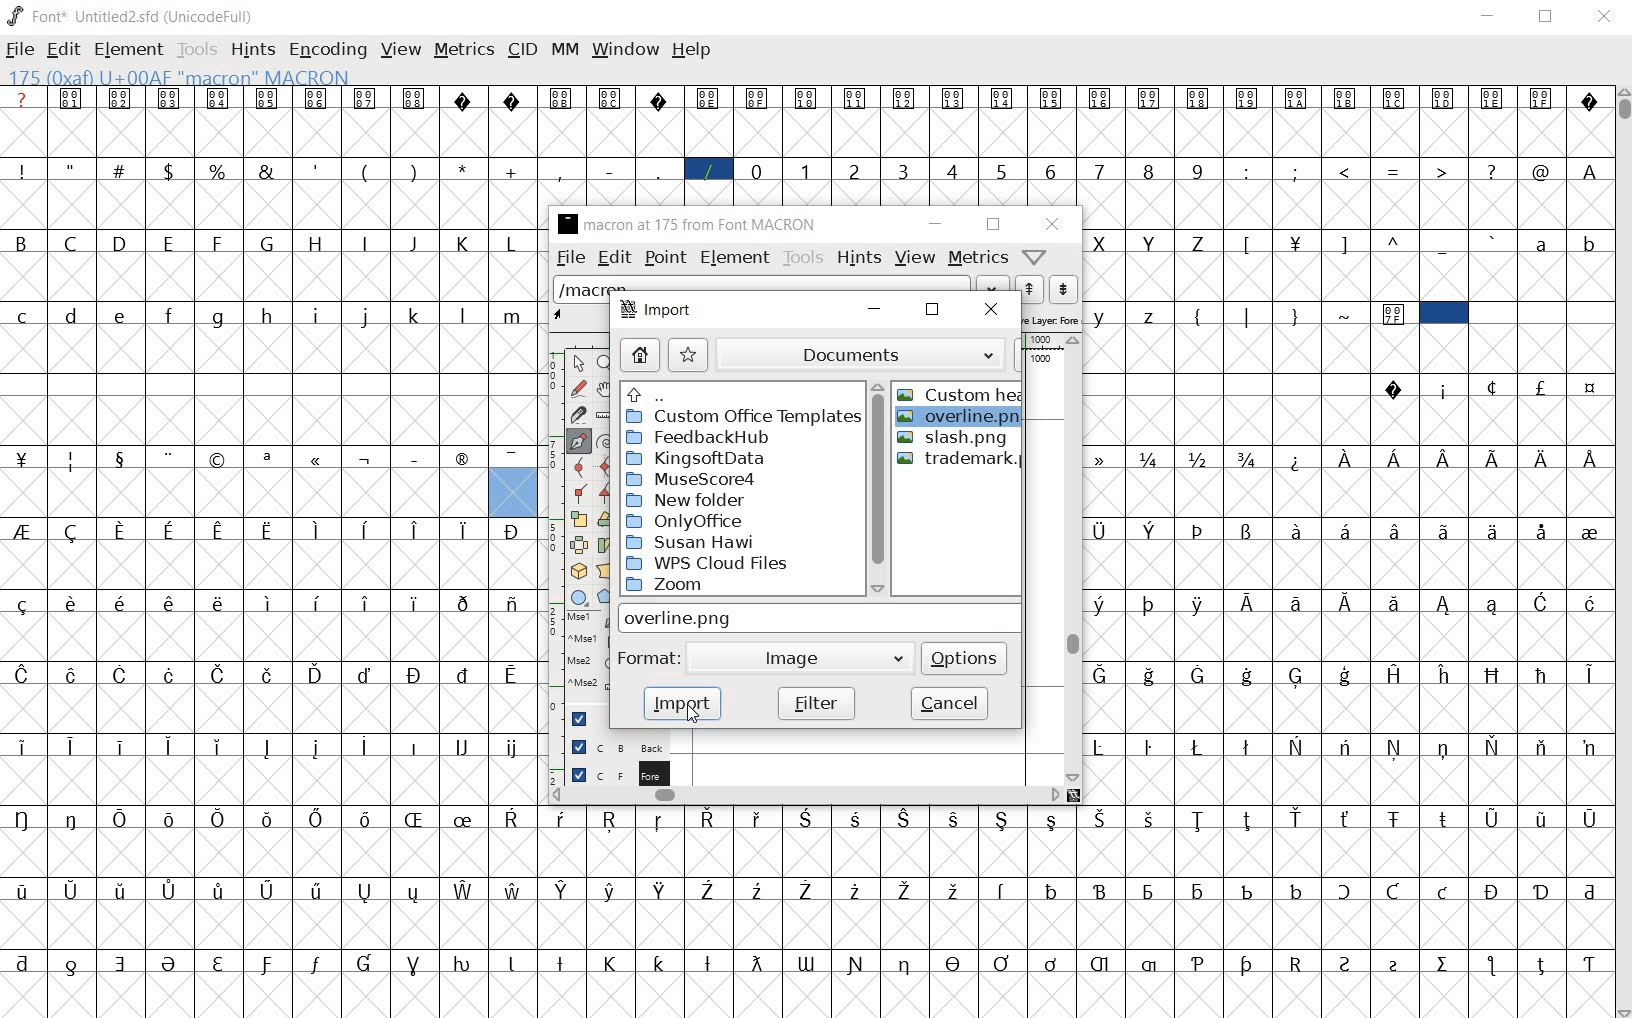 This screenshot has width=1632, height=1018. I want to click on Symbol, so click(1249, 745).